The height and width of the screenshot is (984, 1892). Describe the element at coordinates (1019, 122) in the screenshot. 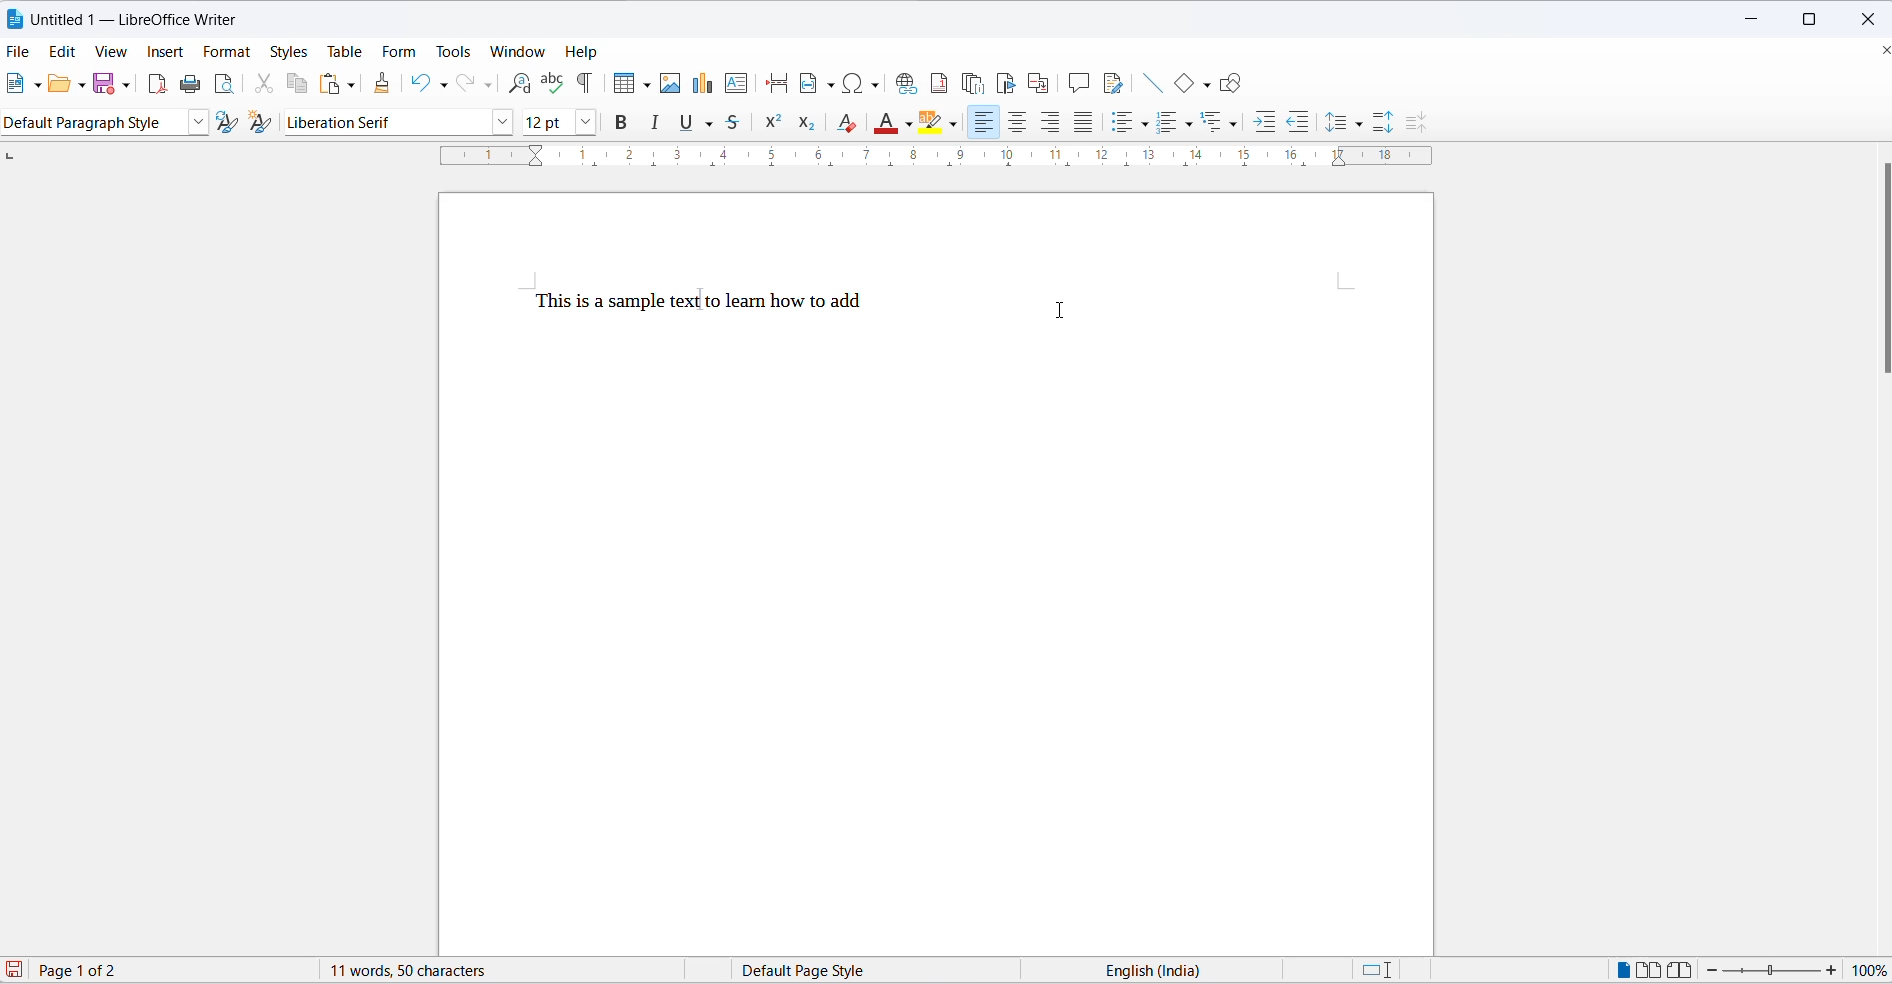

I see `text align center` at that location.